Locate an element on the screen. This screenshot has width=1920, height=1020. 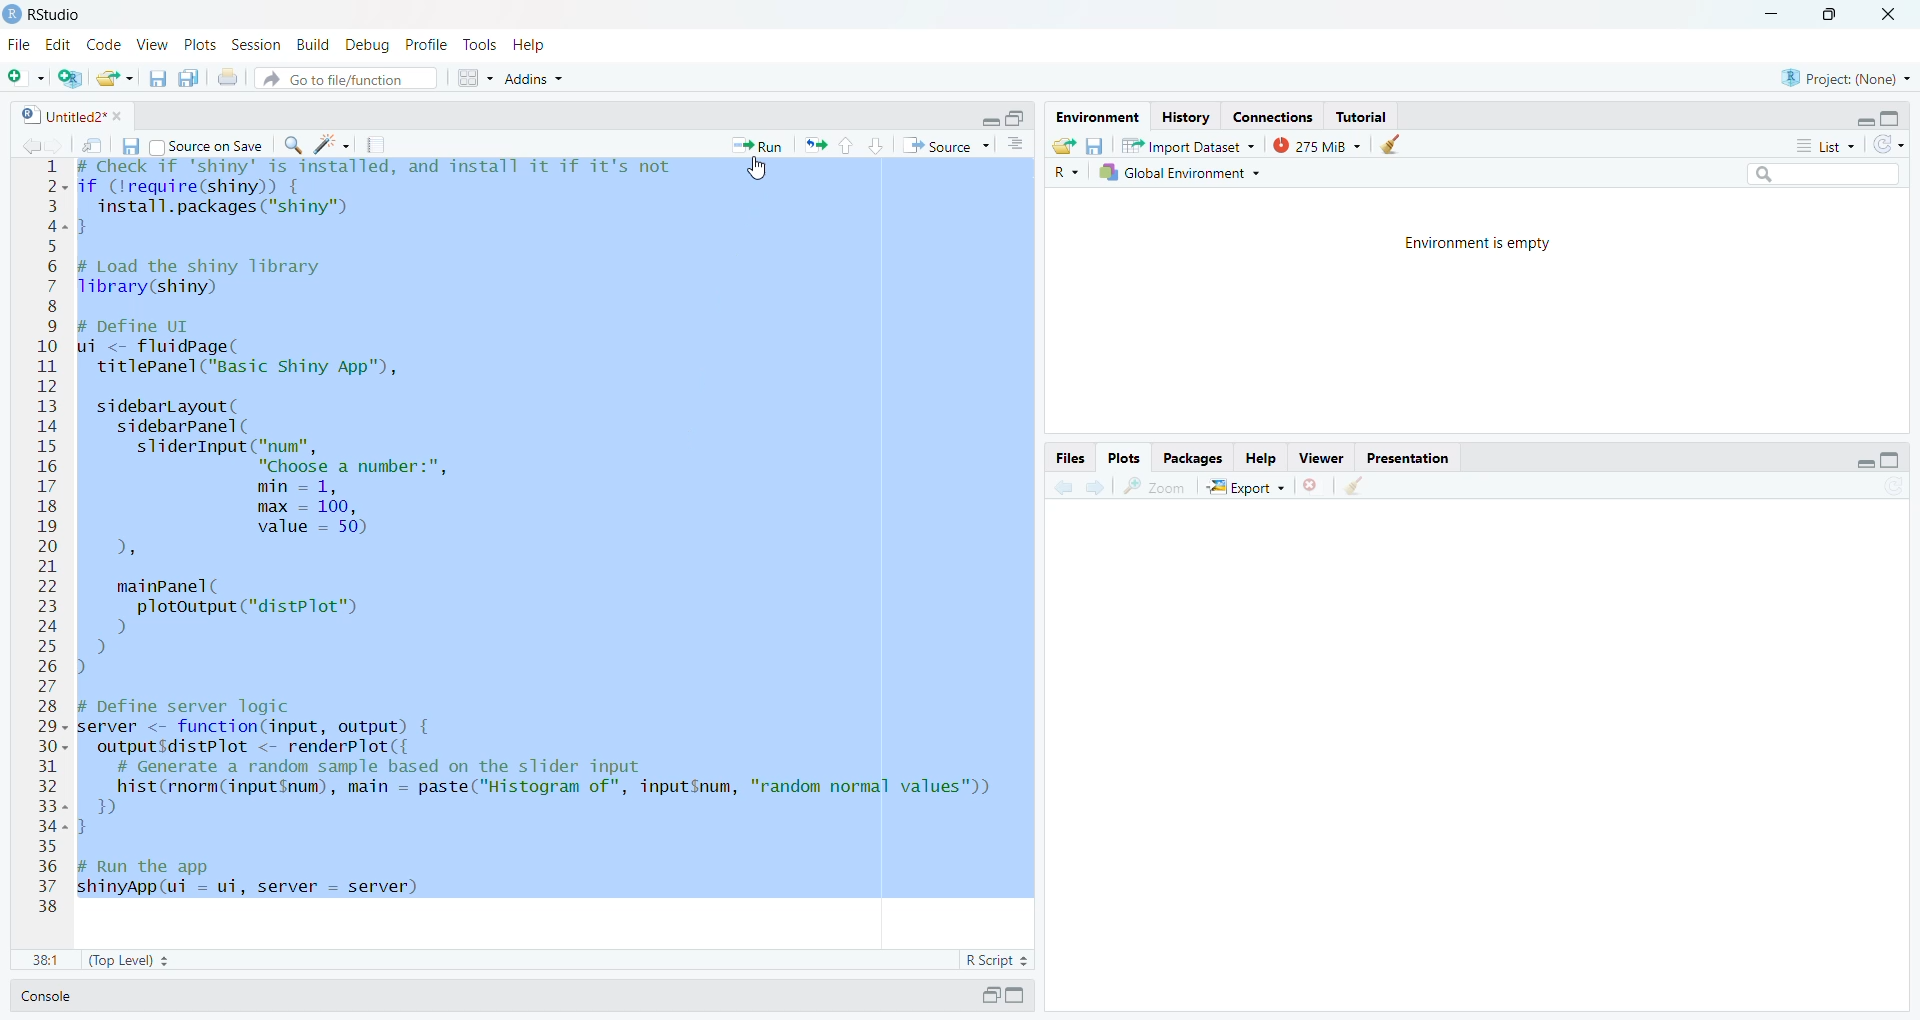
new project is located at coordinates (70, 78).